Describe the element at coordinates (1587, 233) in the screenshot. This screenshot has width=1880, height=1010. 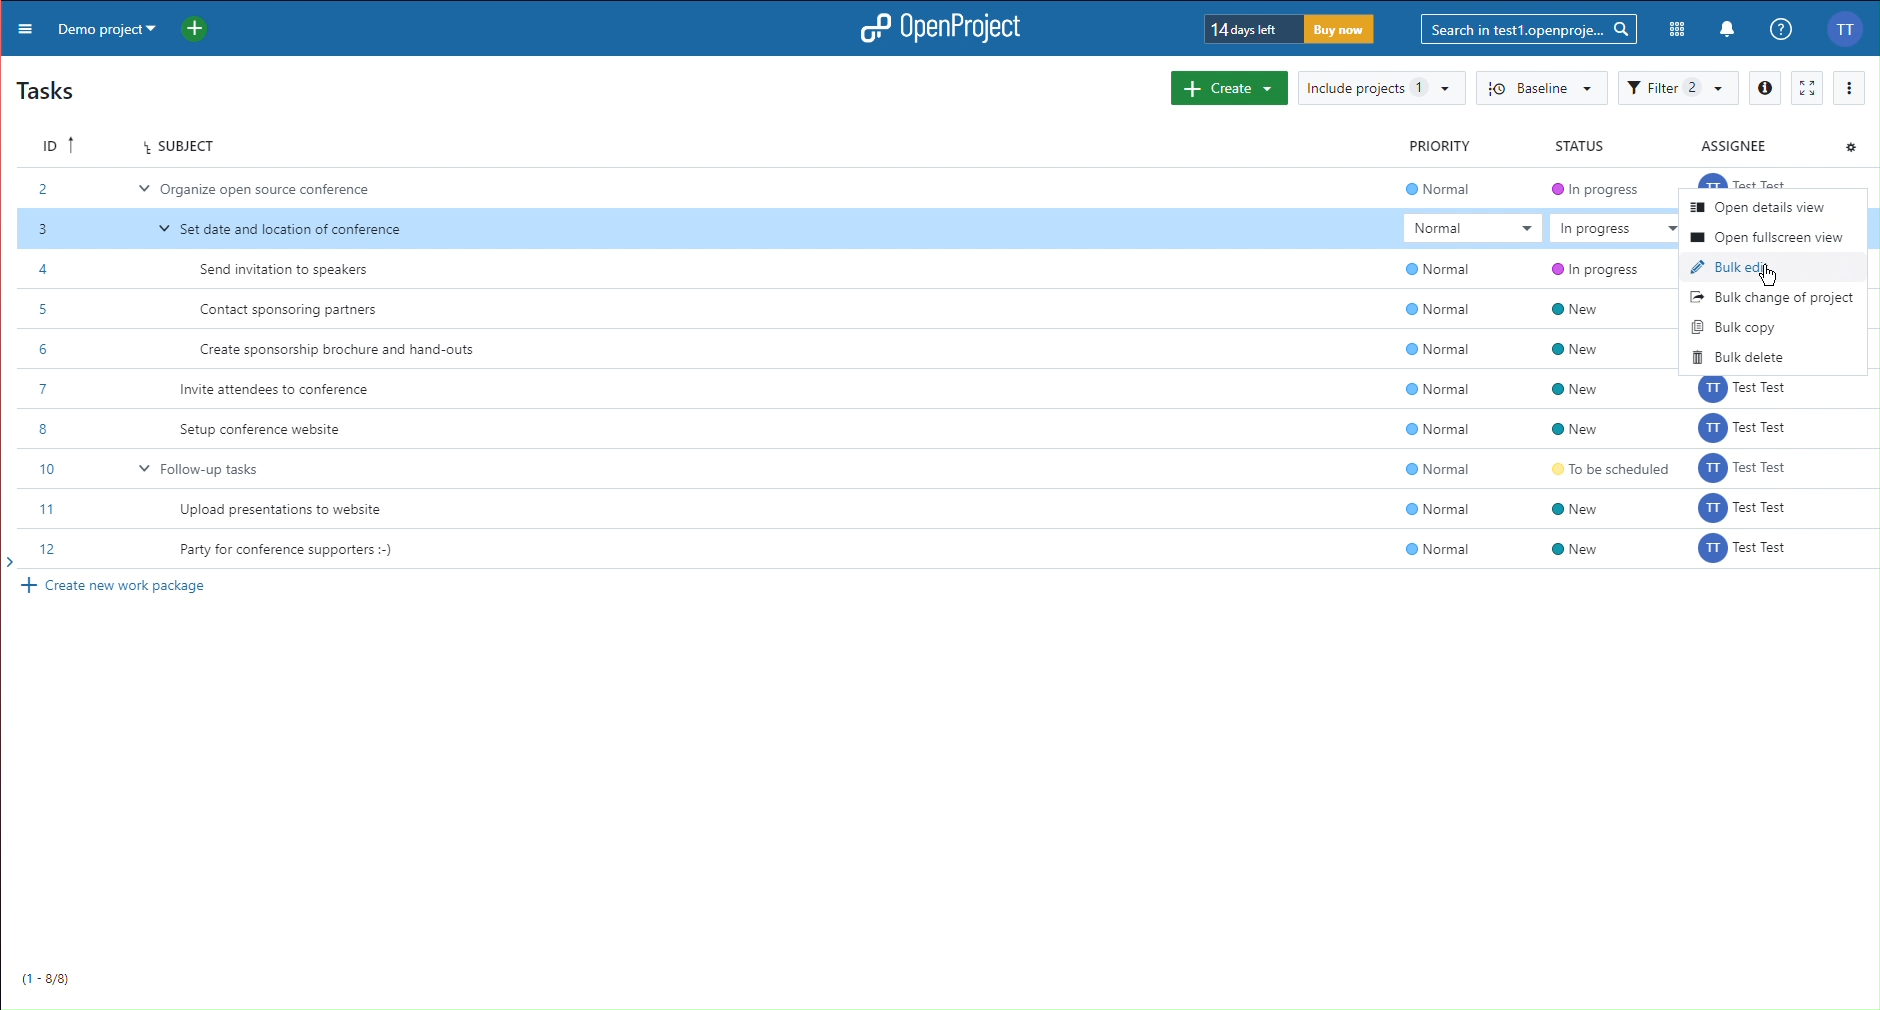
I see `in progress` at that location.